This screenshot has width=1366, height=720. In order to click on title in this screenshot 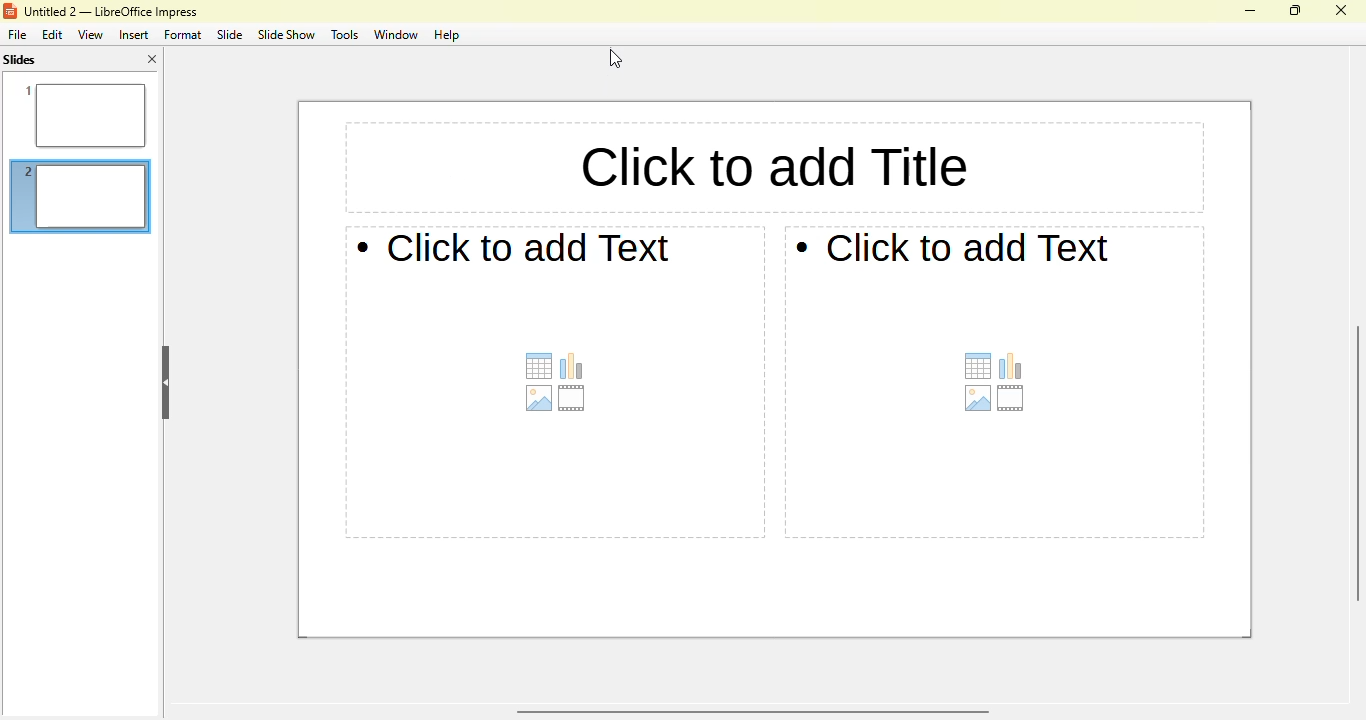, I will do `click(110, 12)`.